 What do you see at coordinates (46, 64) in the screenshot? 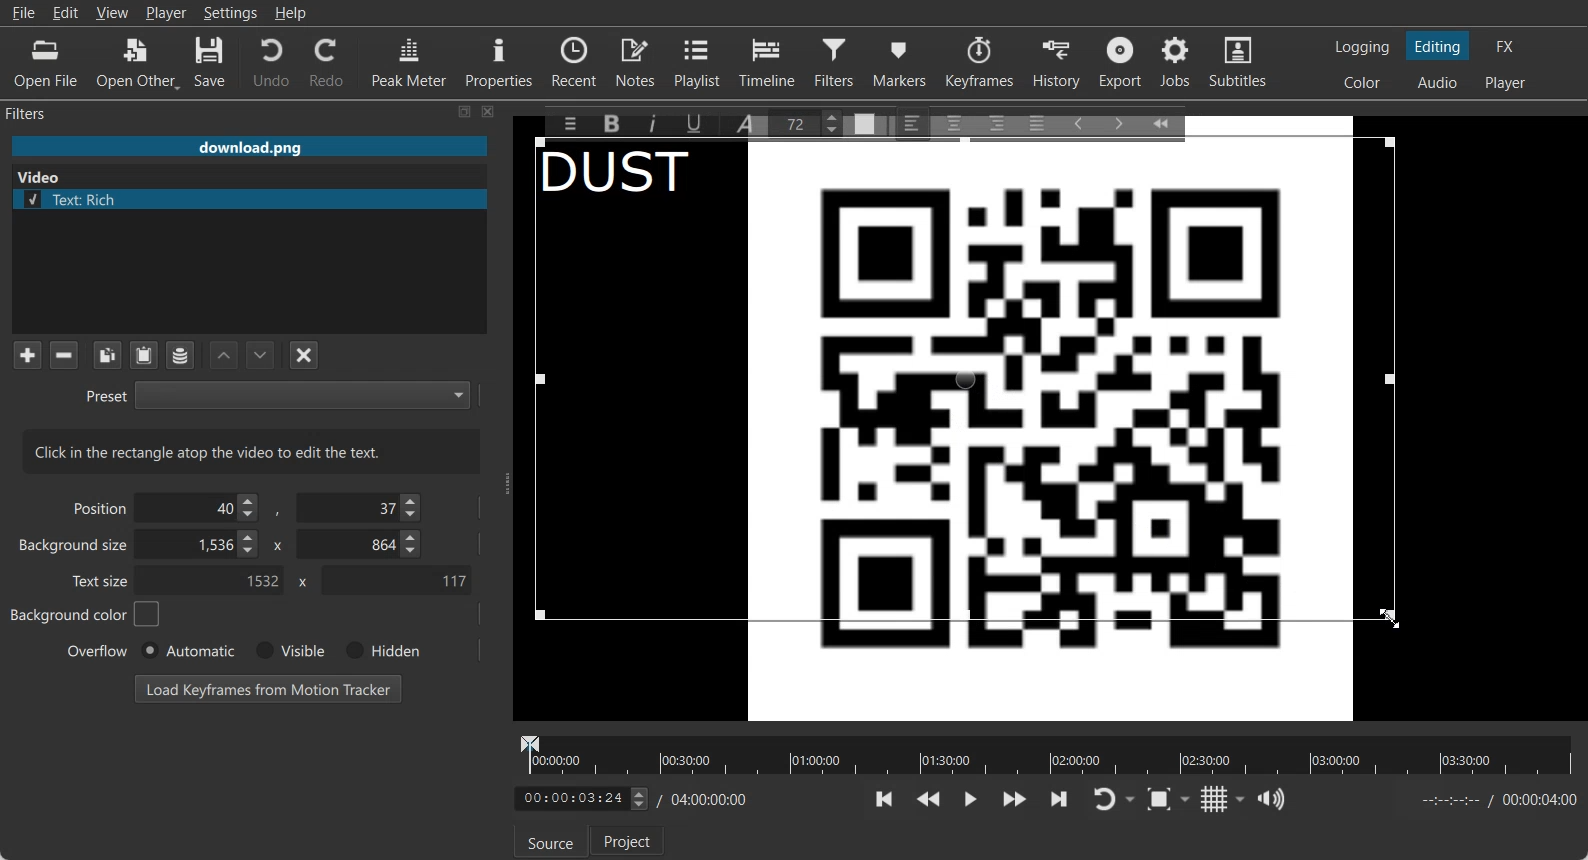
I see `Open File` at bounding box center [46, 64].